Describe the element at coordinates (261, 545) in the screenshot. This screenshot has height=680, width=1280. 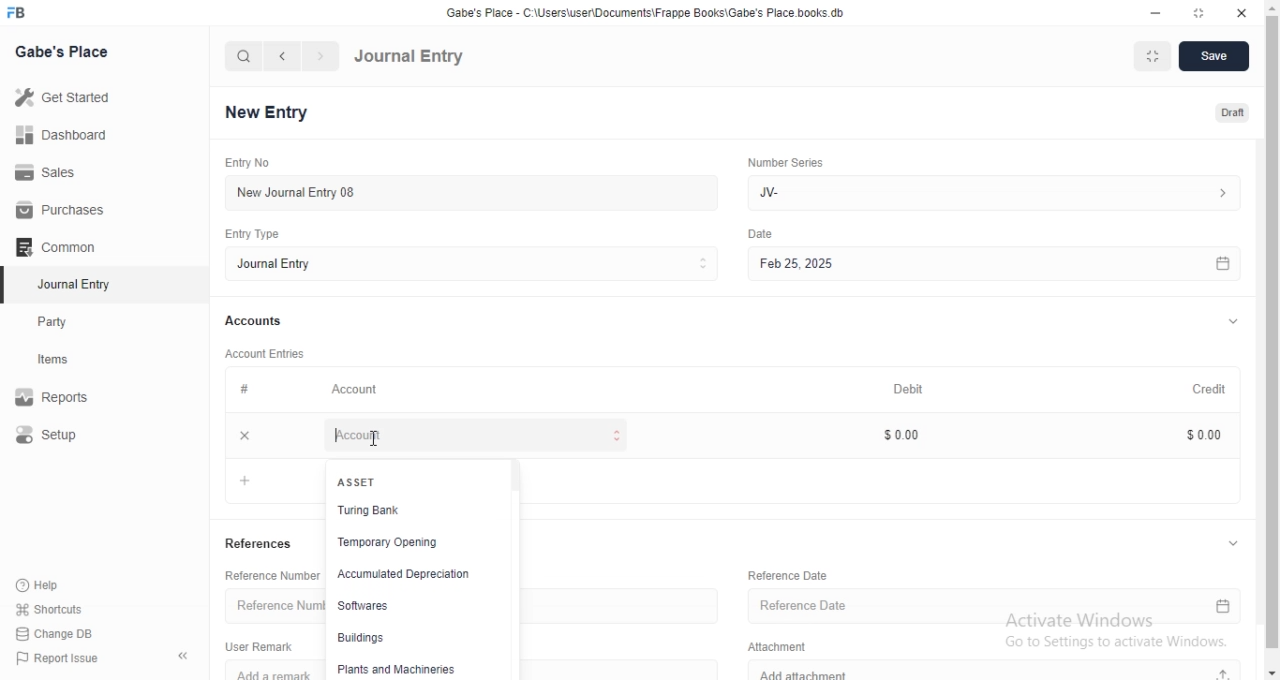
I see `References` at that location.